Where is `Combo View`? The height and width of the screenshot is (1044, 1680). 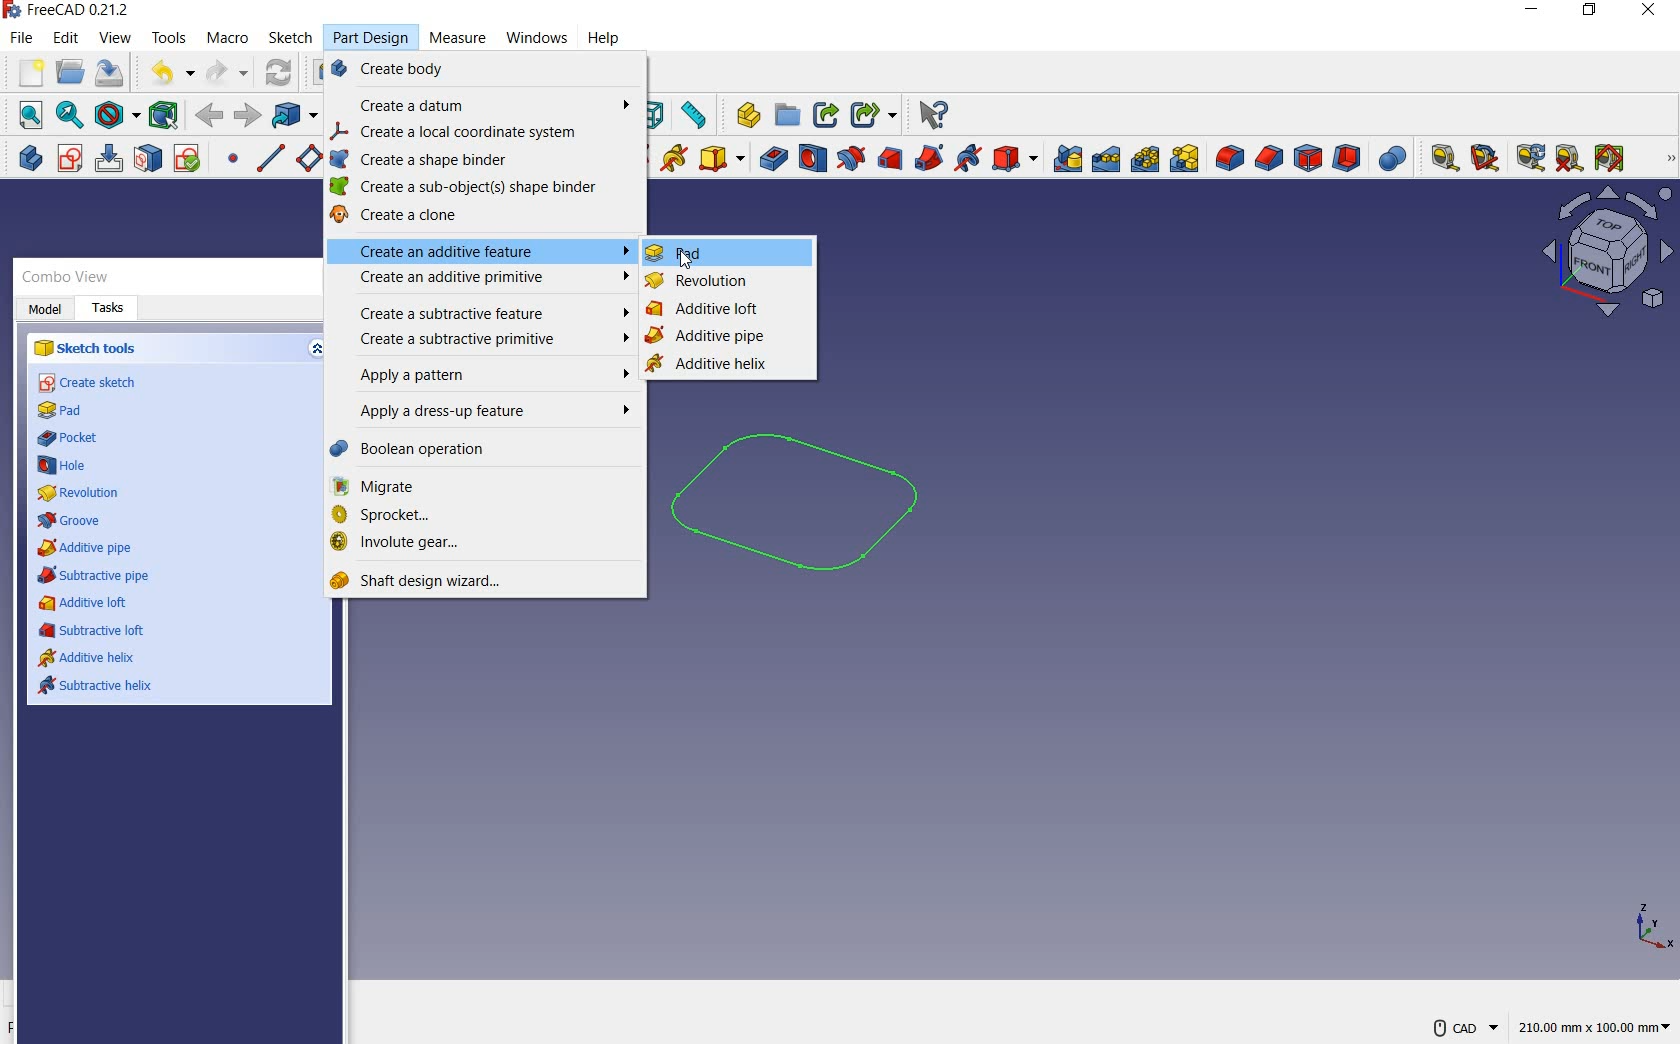 Combo View is located at coordinates (71, 276).